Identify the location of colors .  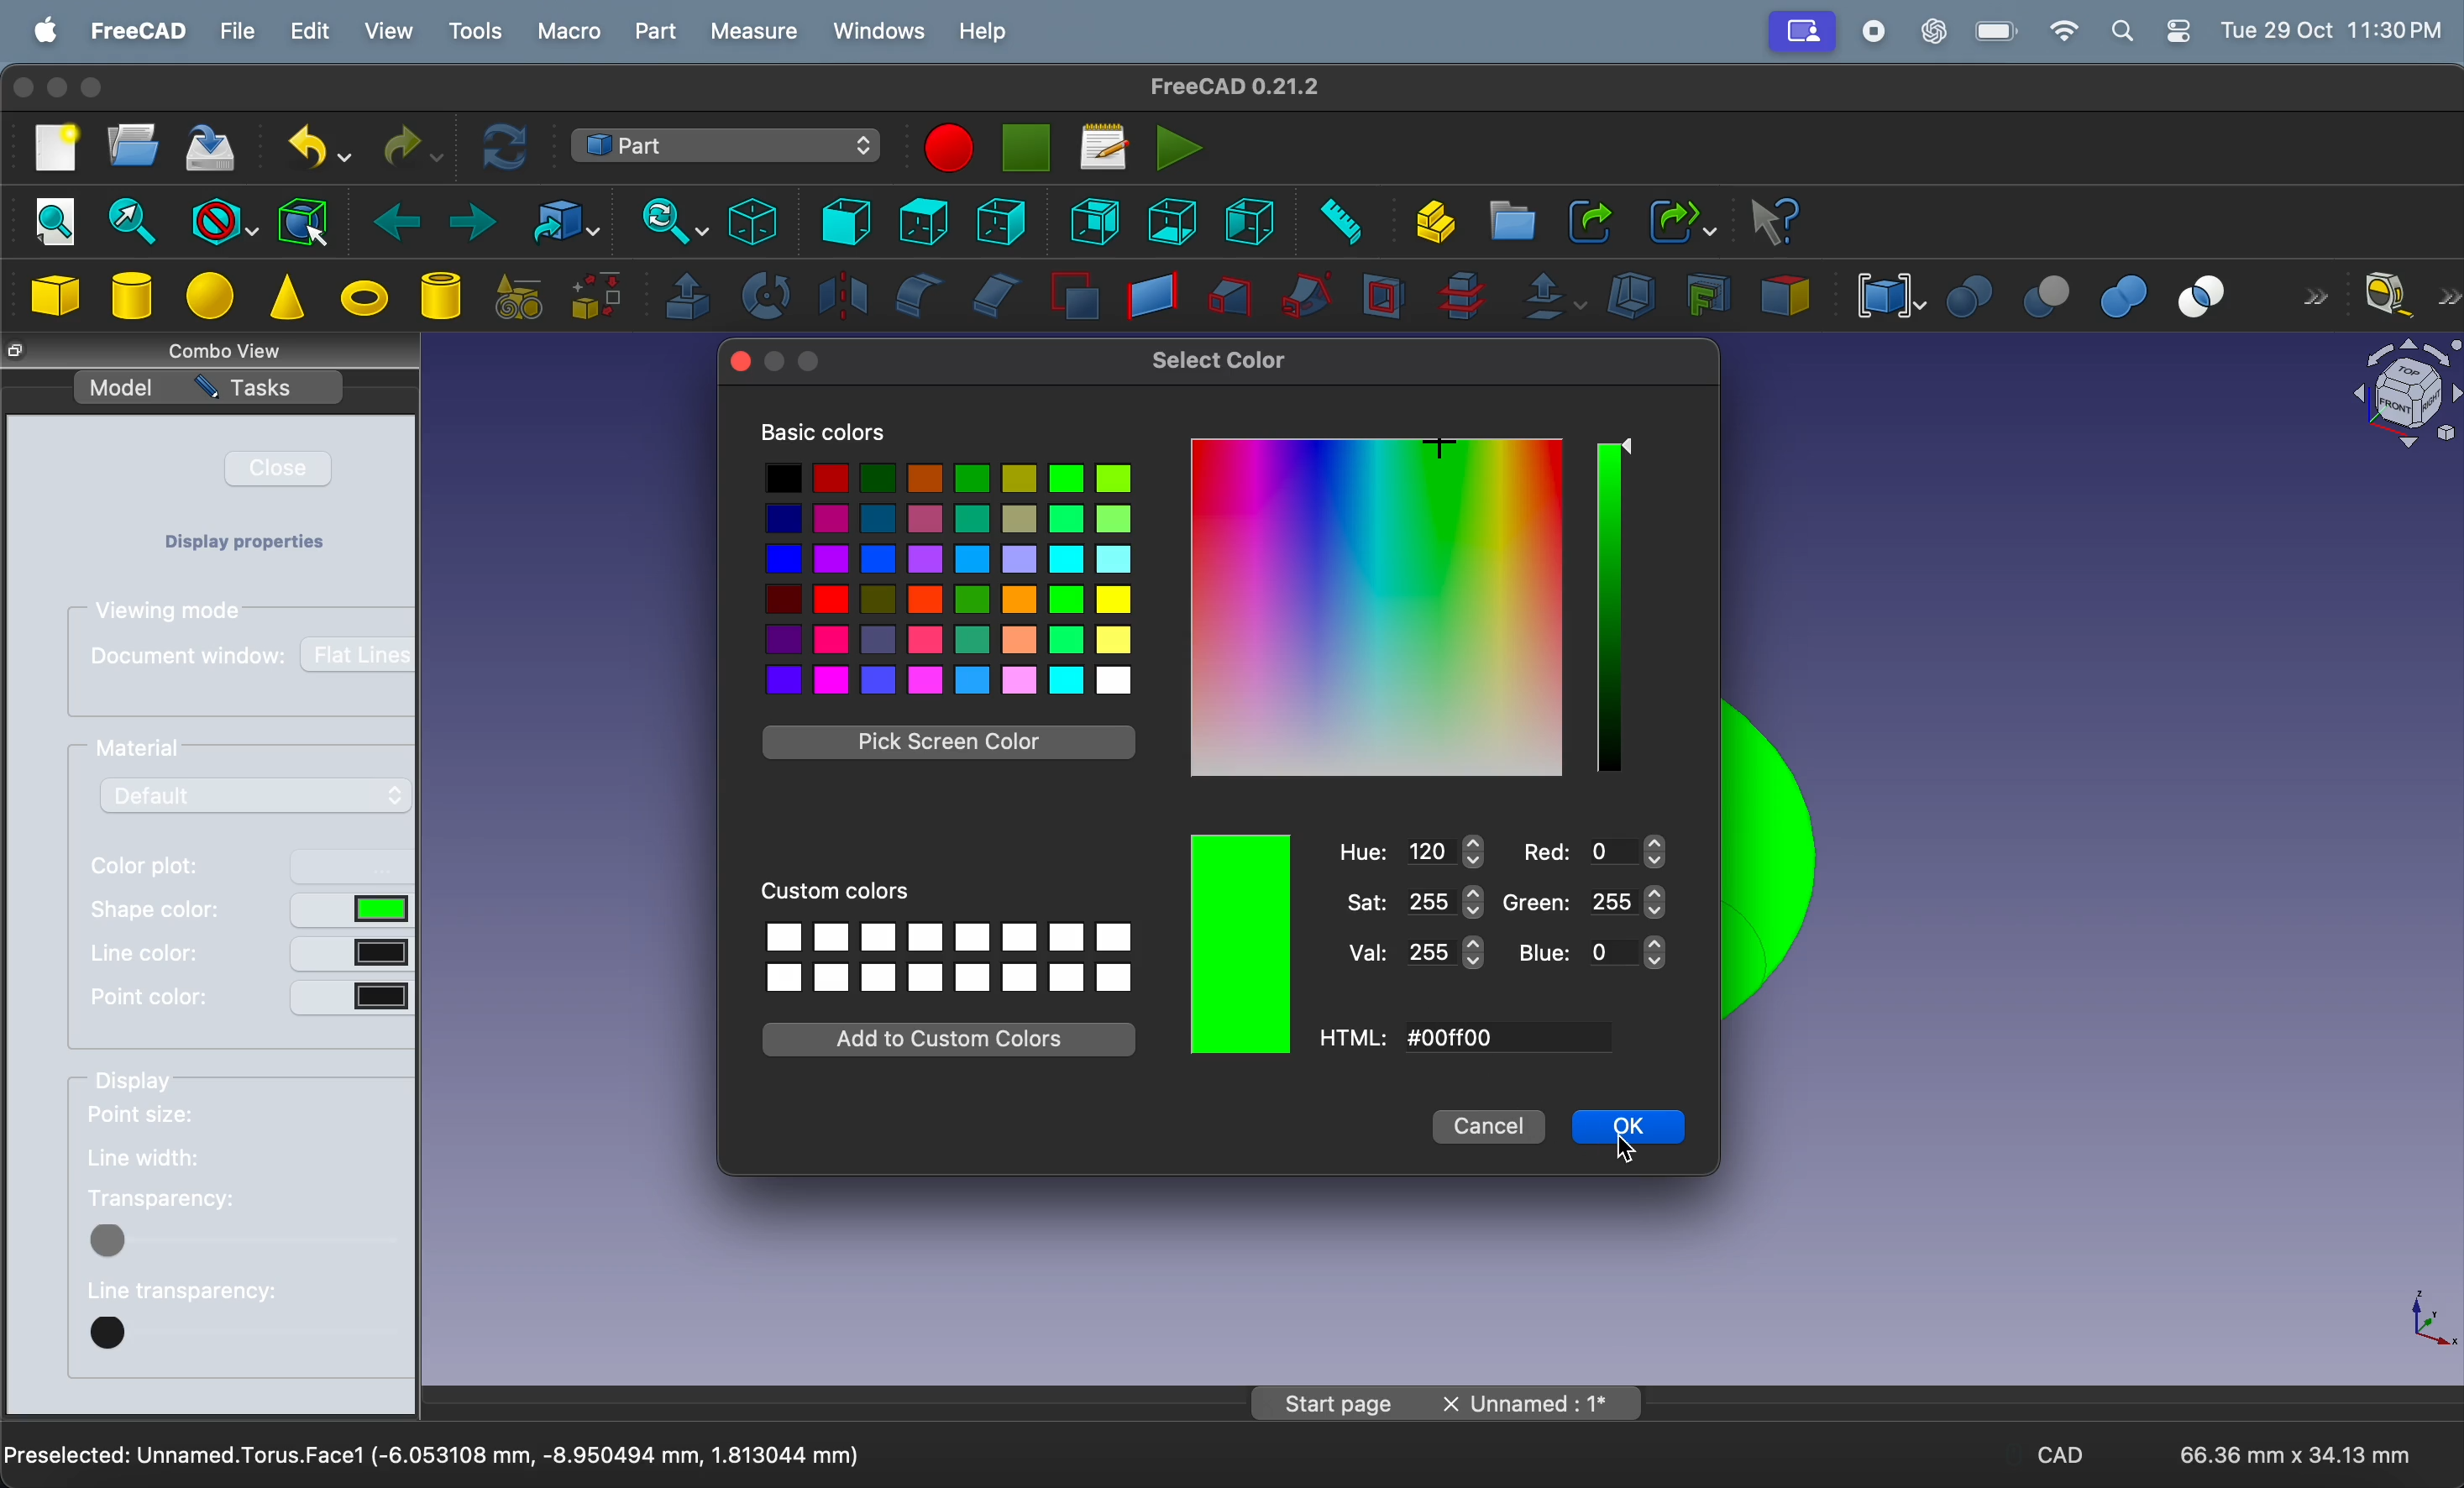
(1240, 941).